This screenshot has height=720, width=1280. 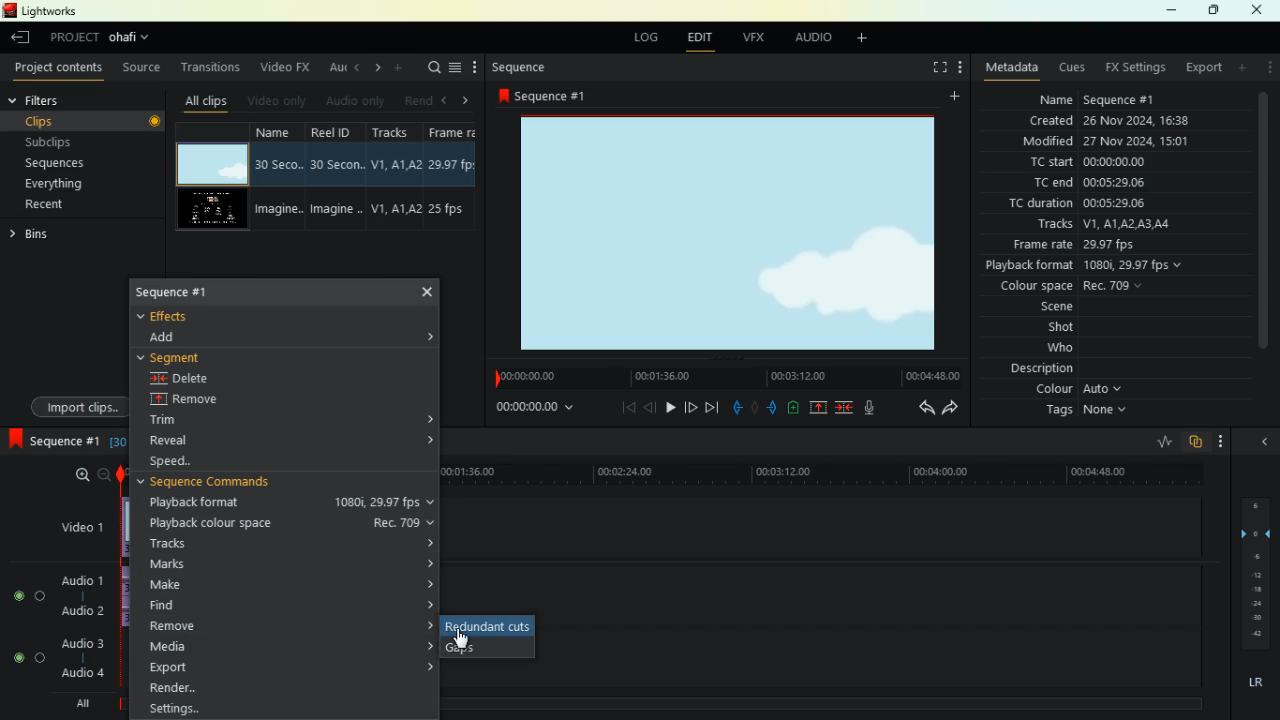 What do you see at coordinates (175, 358) in the screenshot?
I see `segment` at bounding box center [175, 358].